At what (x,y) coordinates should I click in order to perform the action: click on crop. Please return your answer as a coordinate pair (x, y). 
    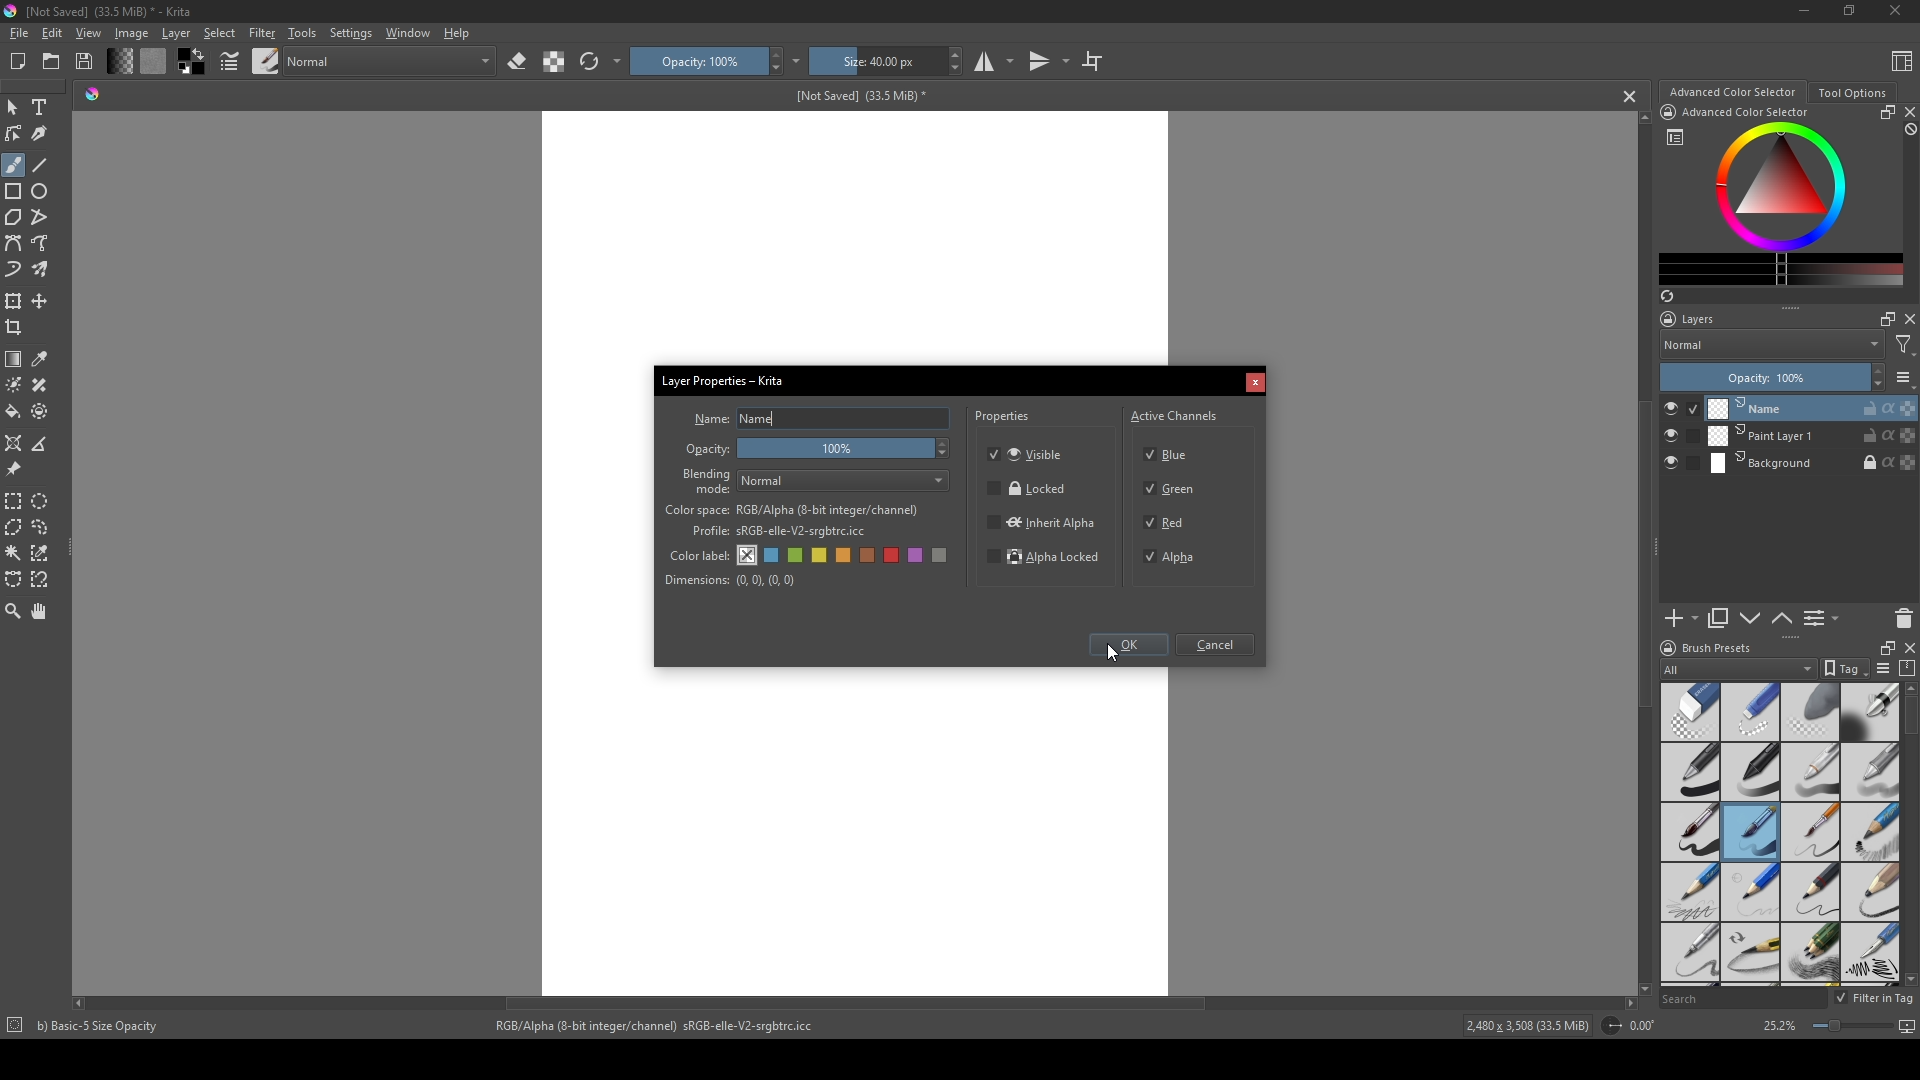
    Looking at the image, I should click on (18, 327).